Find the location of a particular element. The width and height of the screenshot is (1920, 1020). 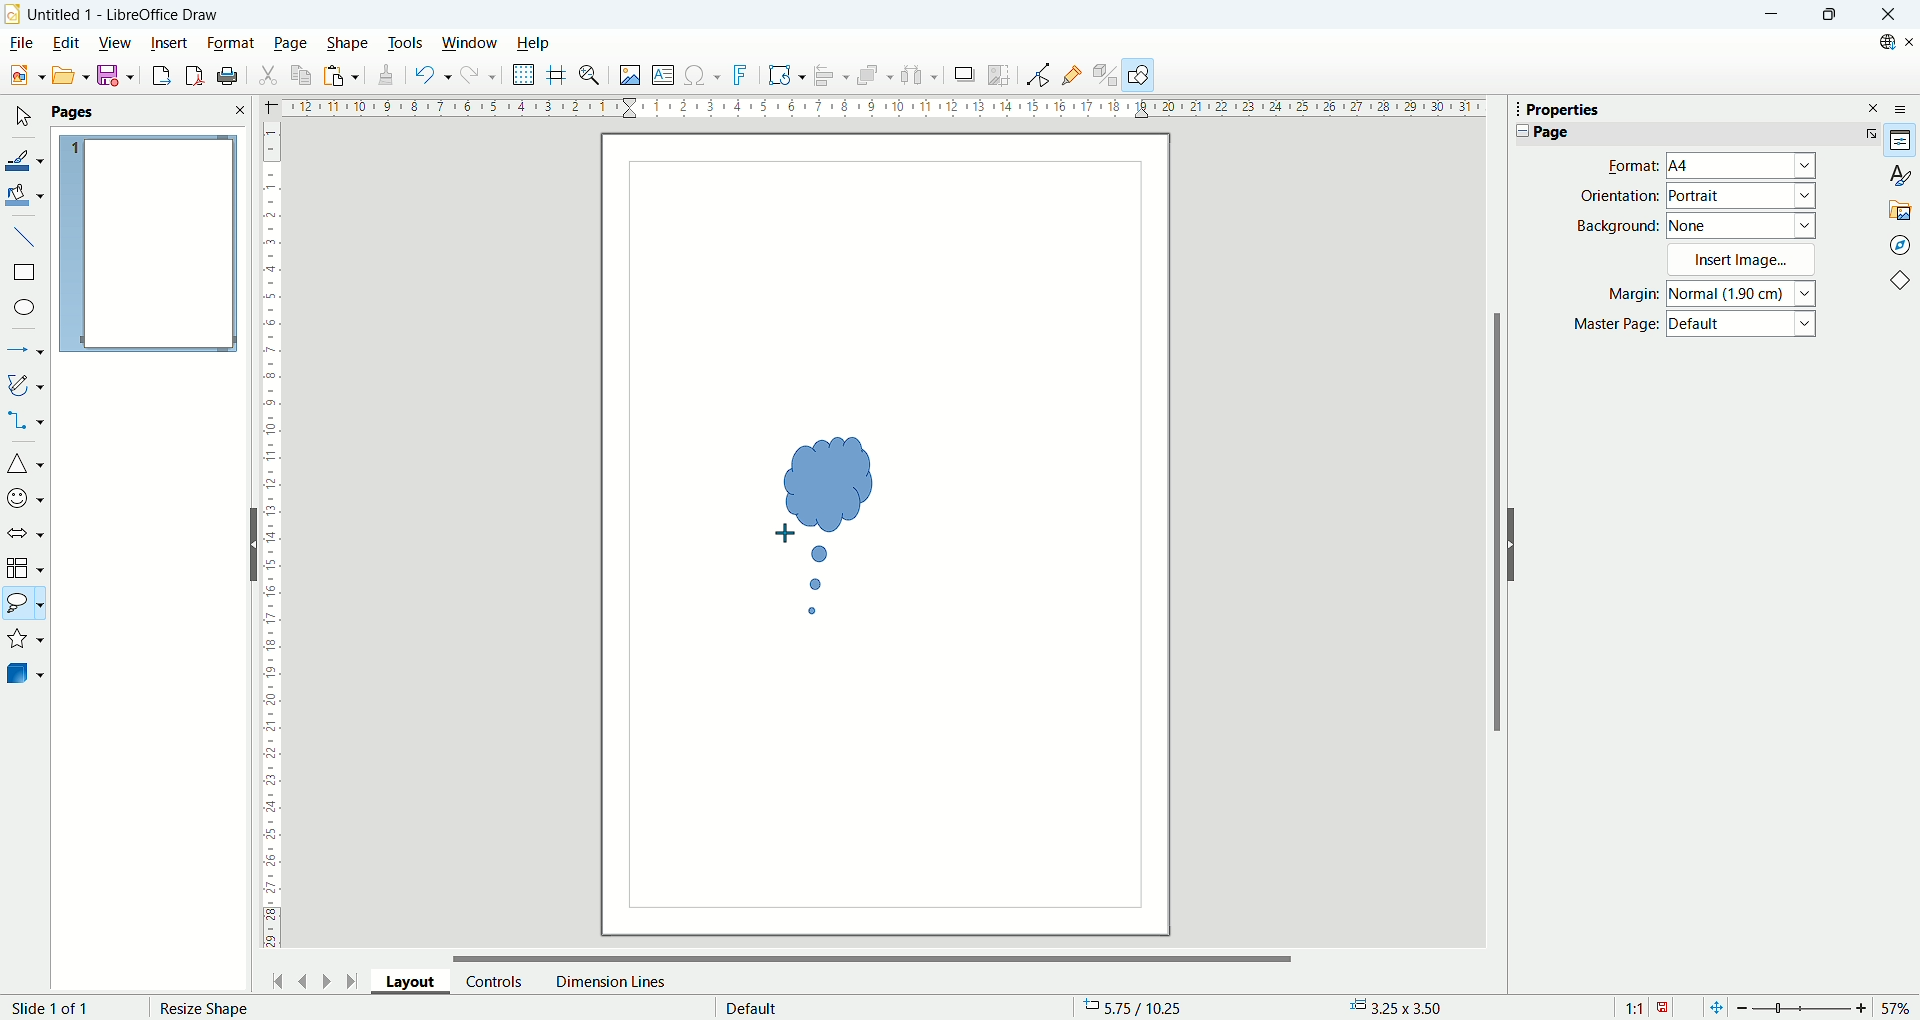

layout is located at coordinates (418, 985).